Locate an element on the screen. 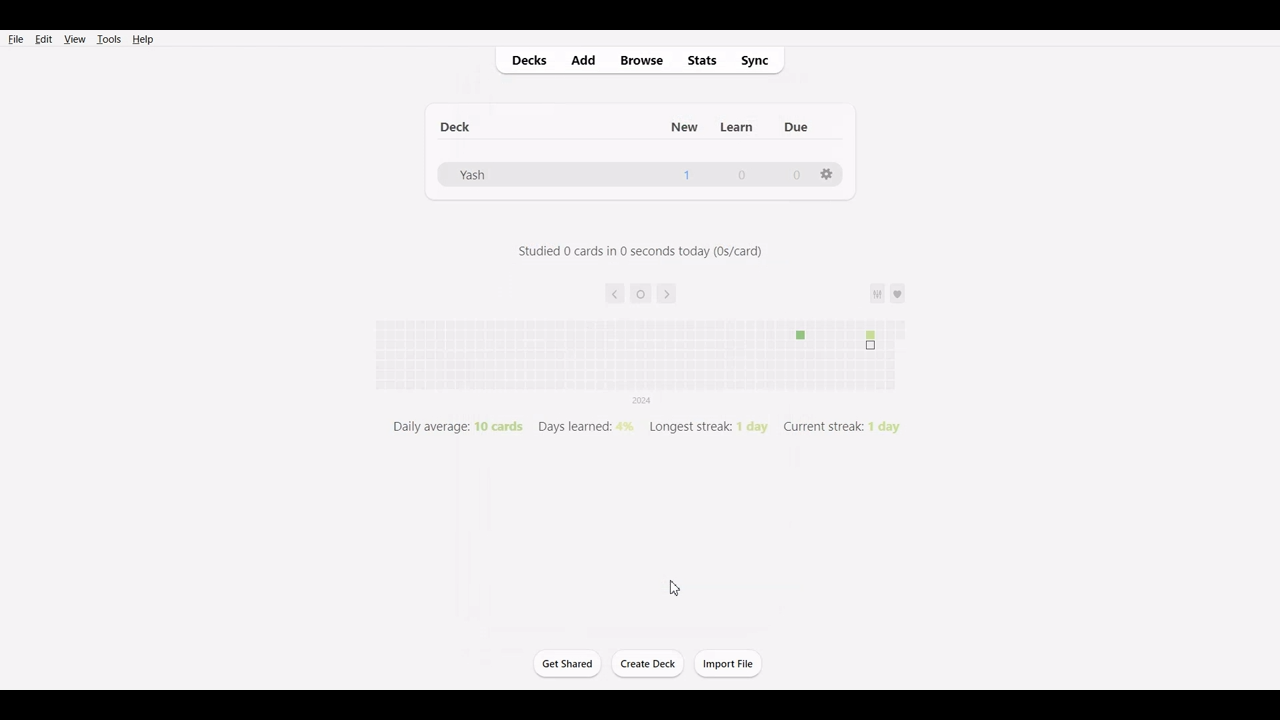 The height and width of the screenshot is (720, 1280). 1 is located at coordinates (682, 173).